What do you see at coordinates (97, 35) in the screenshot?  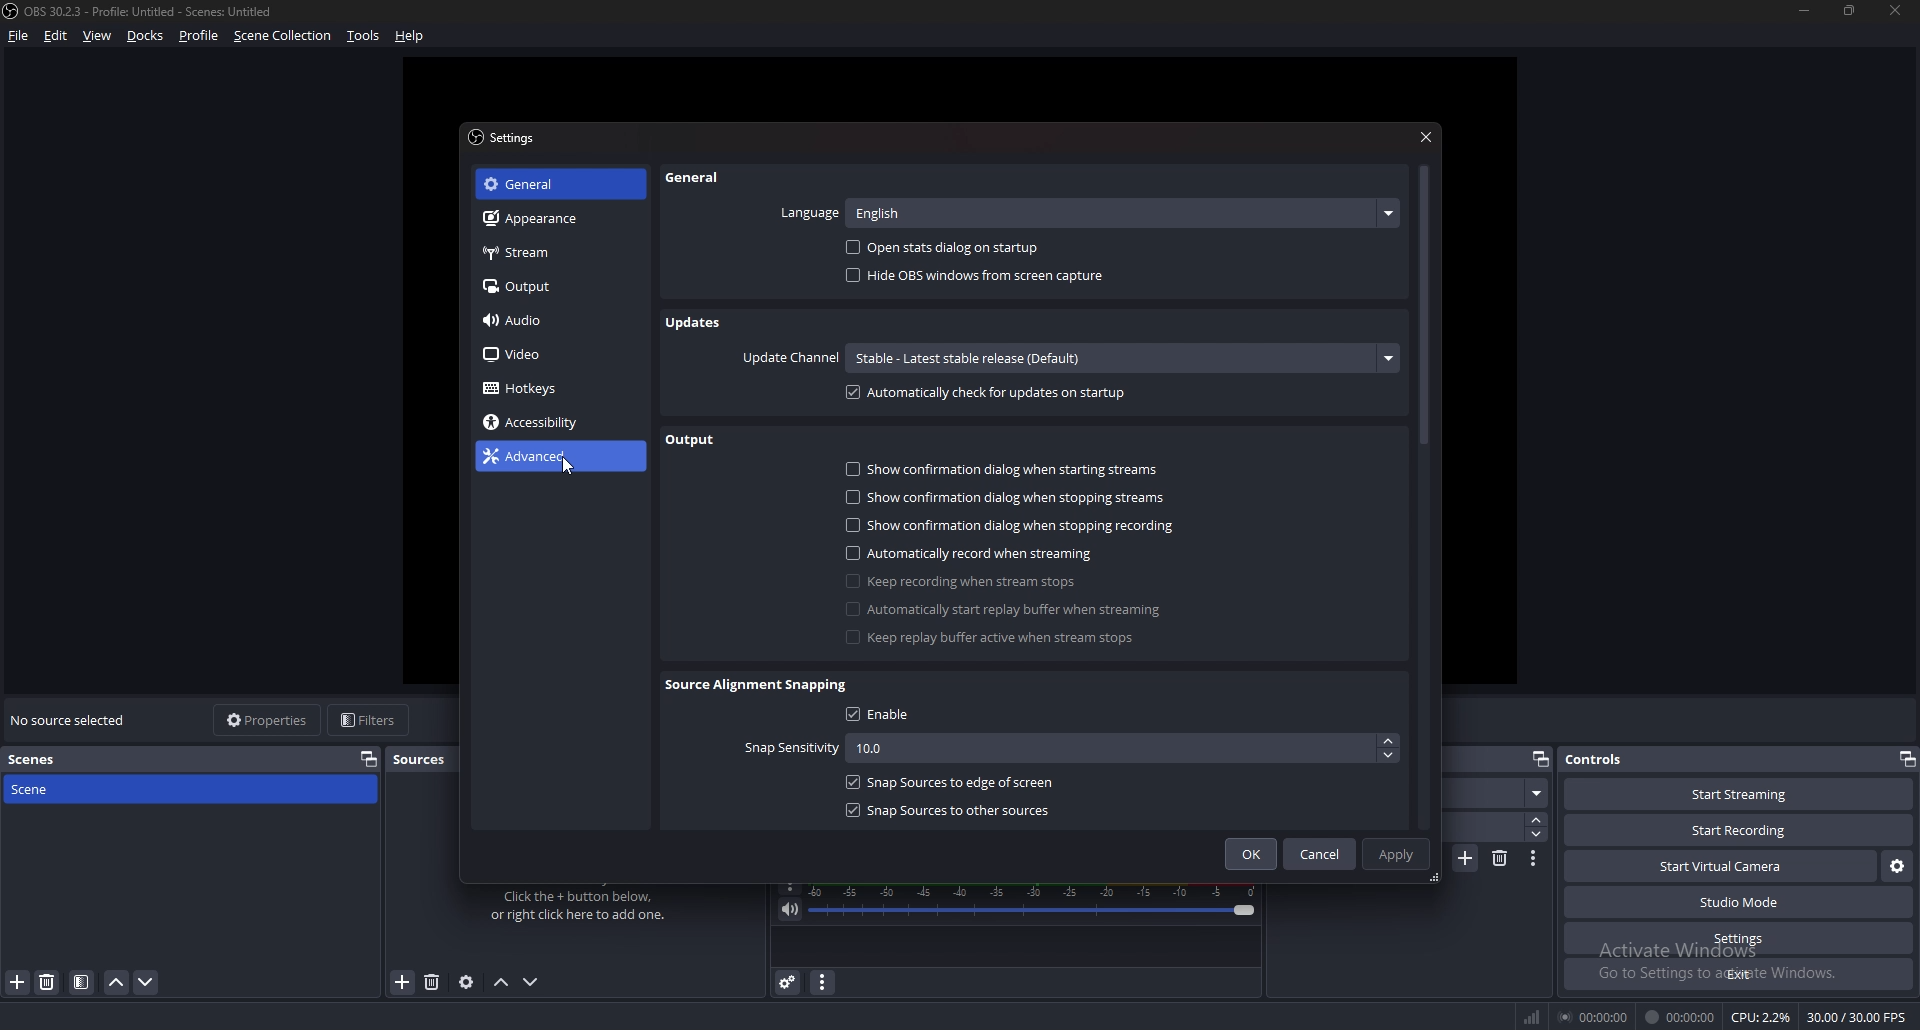 I see `view` at bounding box center [97, 35].